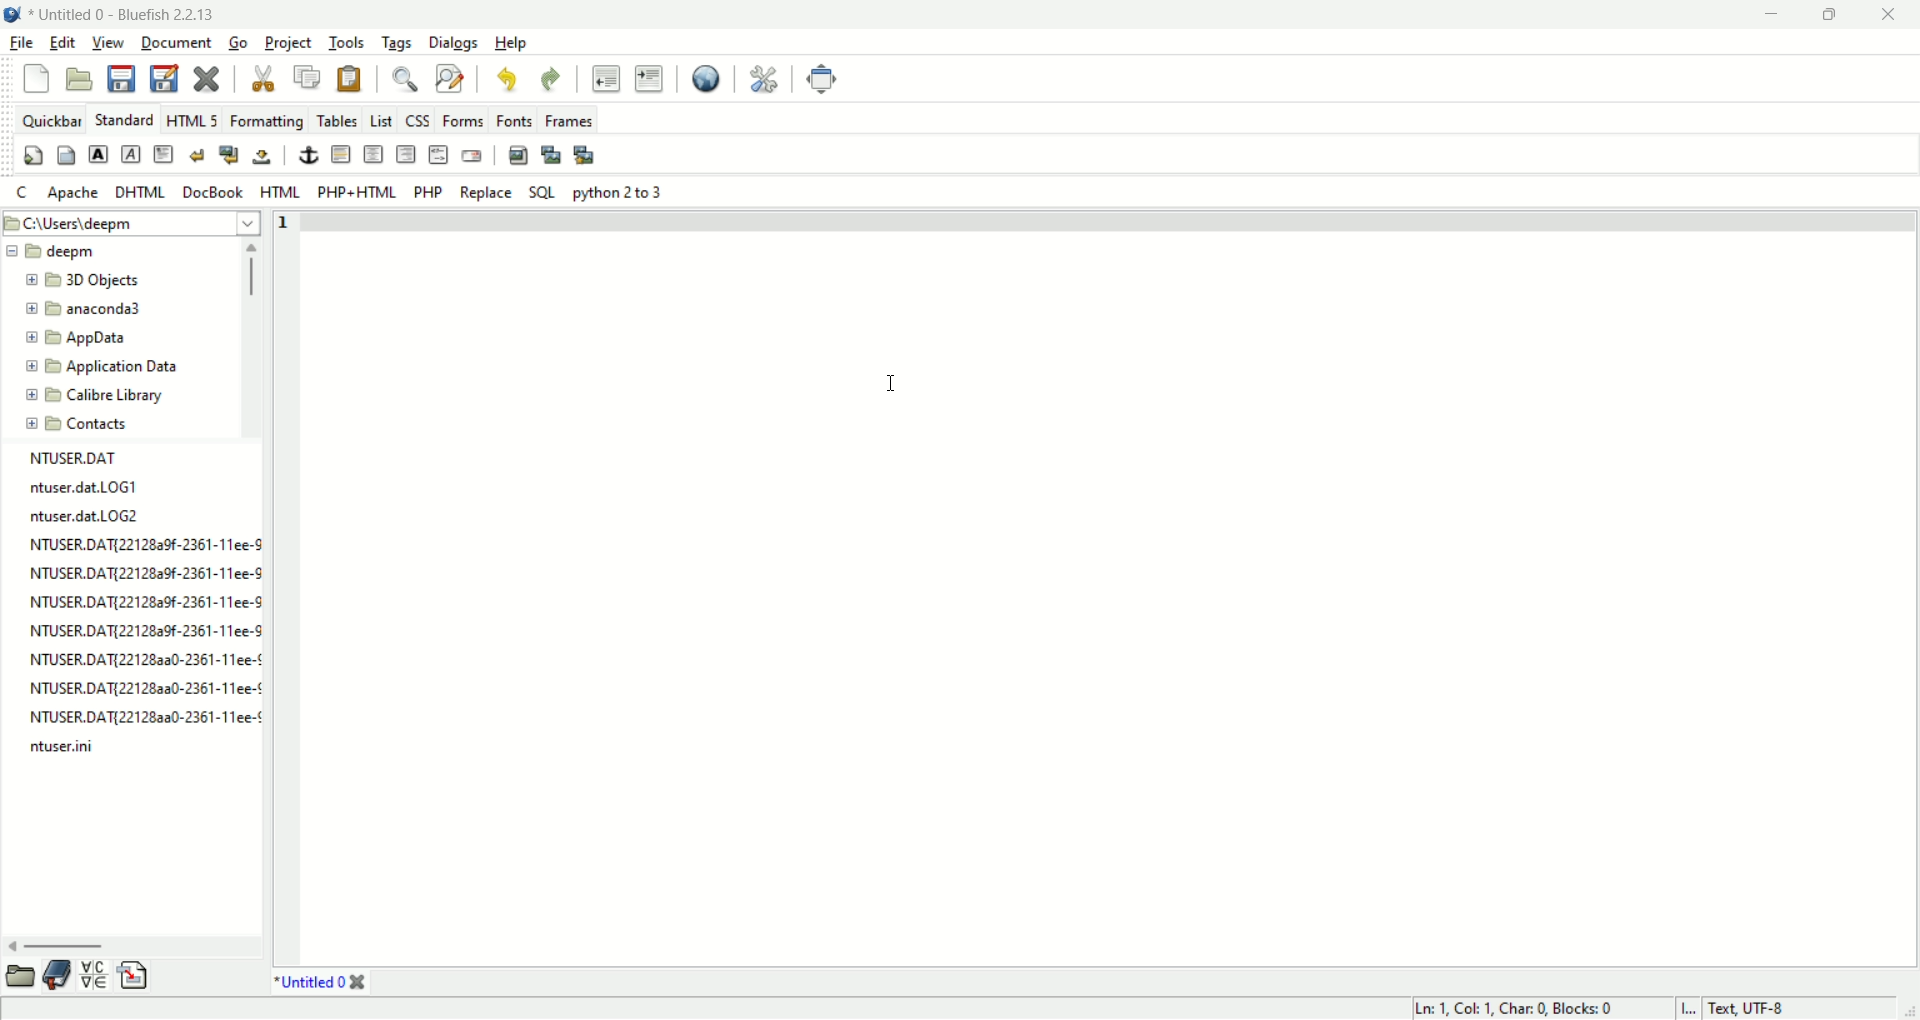 Image resolution: width=1920 pixels, height=1020 pixels. What do you see at coordinates (142, 192) in the screenshot?
I see `DHTML` at bounding box center [142, 192].